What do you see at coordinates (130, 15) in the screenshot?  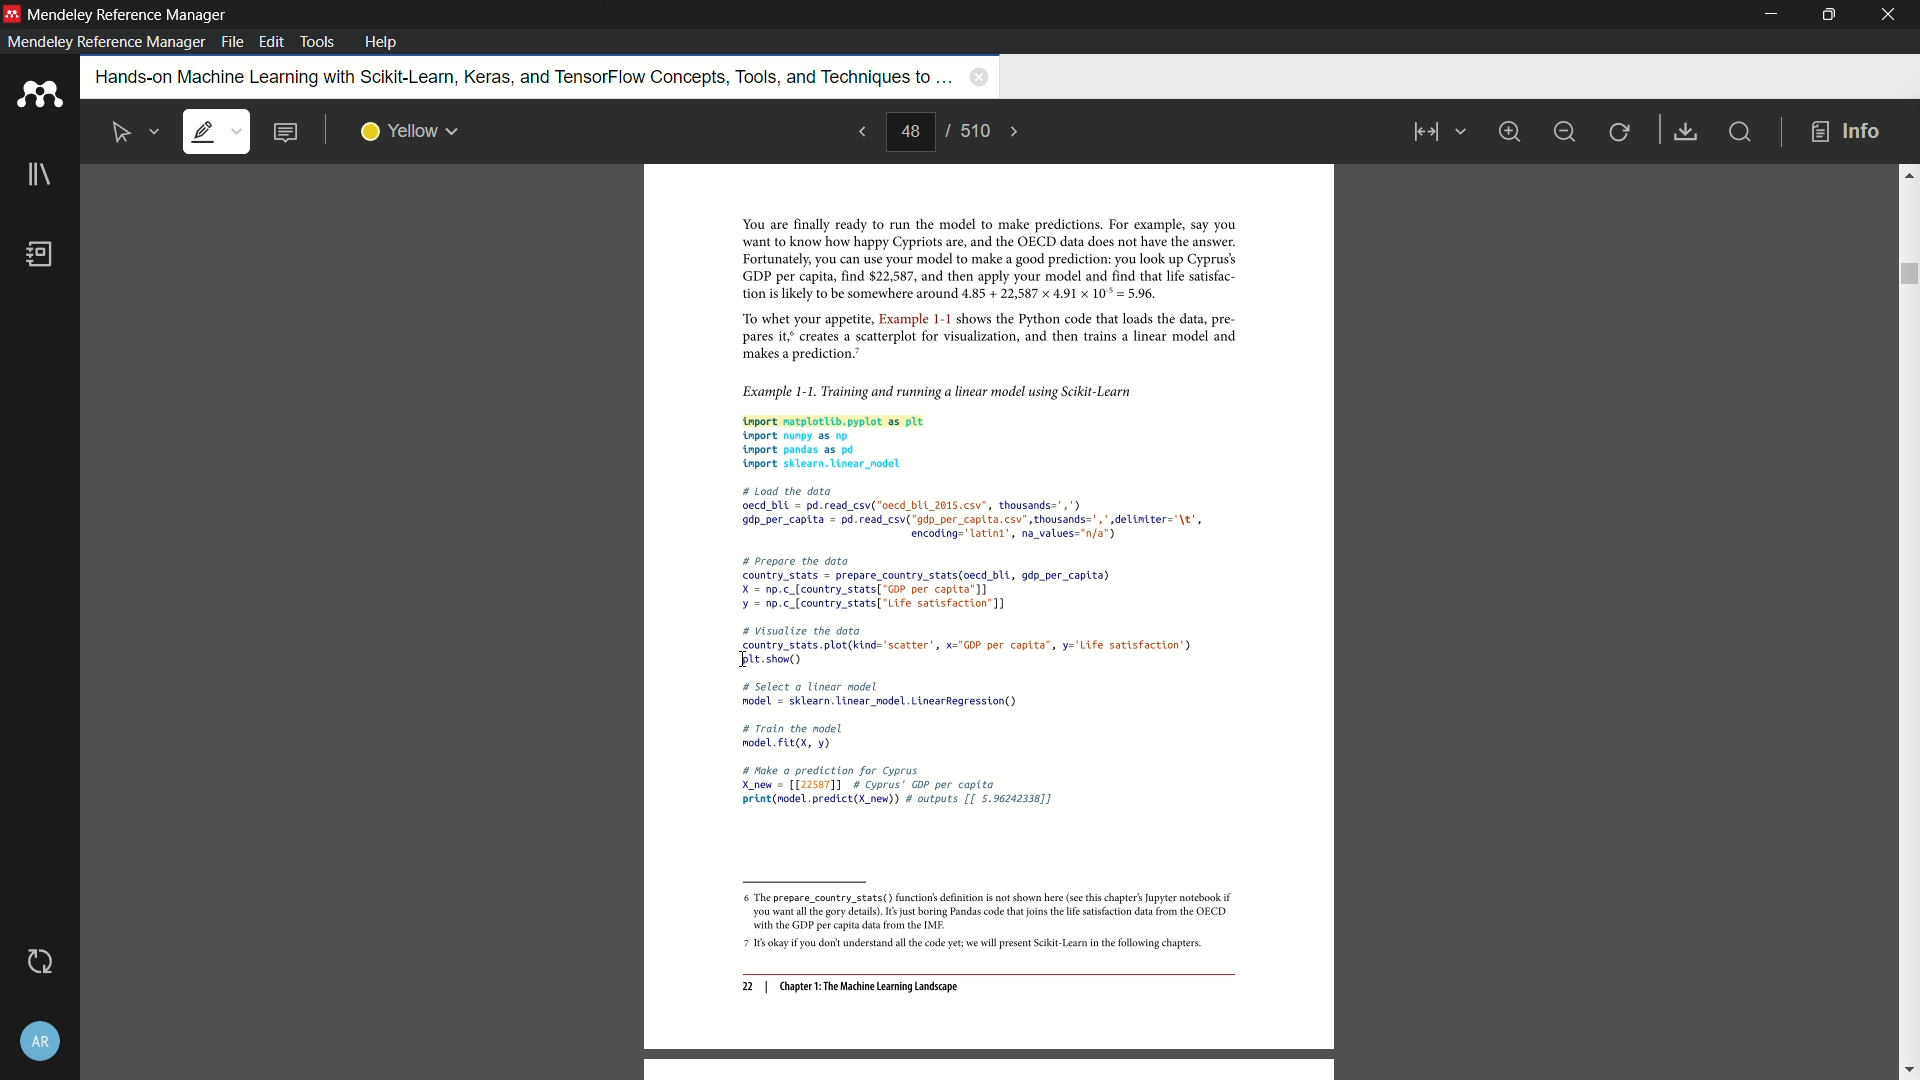 I see `app name` at bounding box center [130, 15].